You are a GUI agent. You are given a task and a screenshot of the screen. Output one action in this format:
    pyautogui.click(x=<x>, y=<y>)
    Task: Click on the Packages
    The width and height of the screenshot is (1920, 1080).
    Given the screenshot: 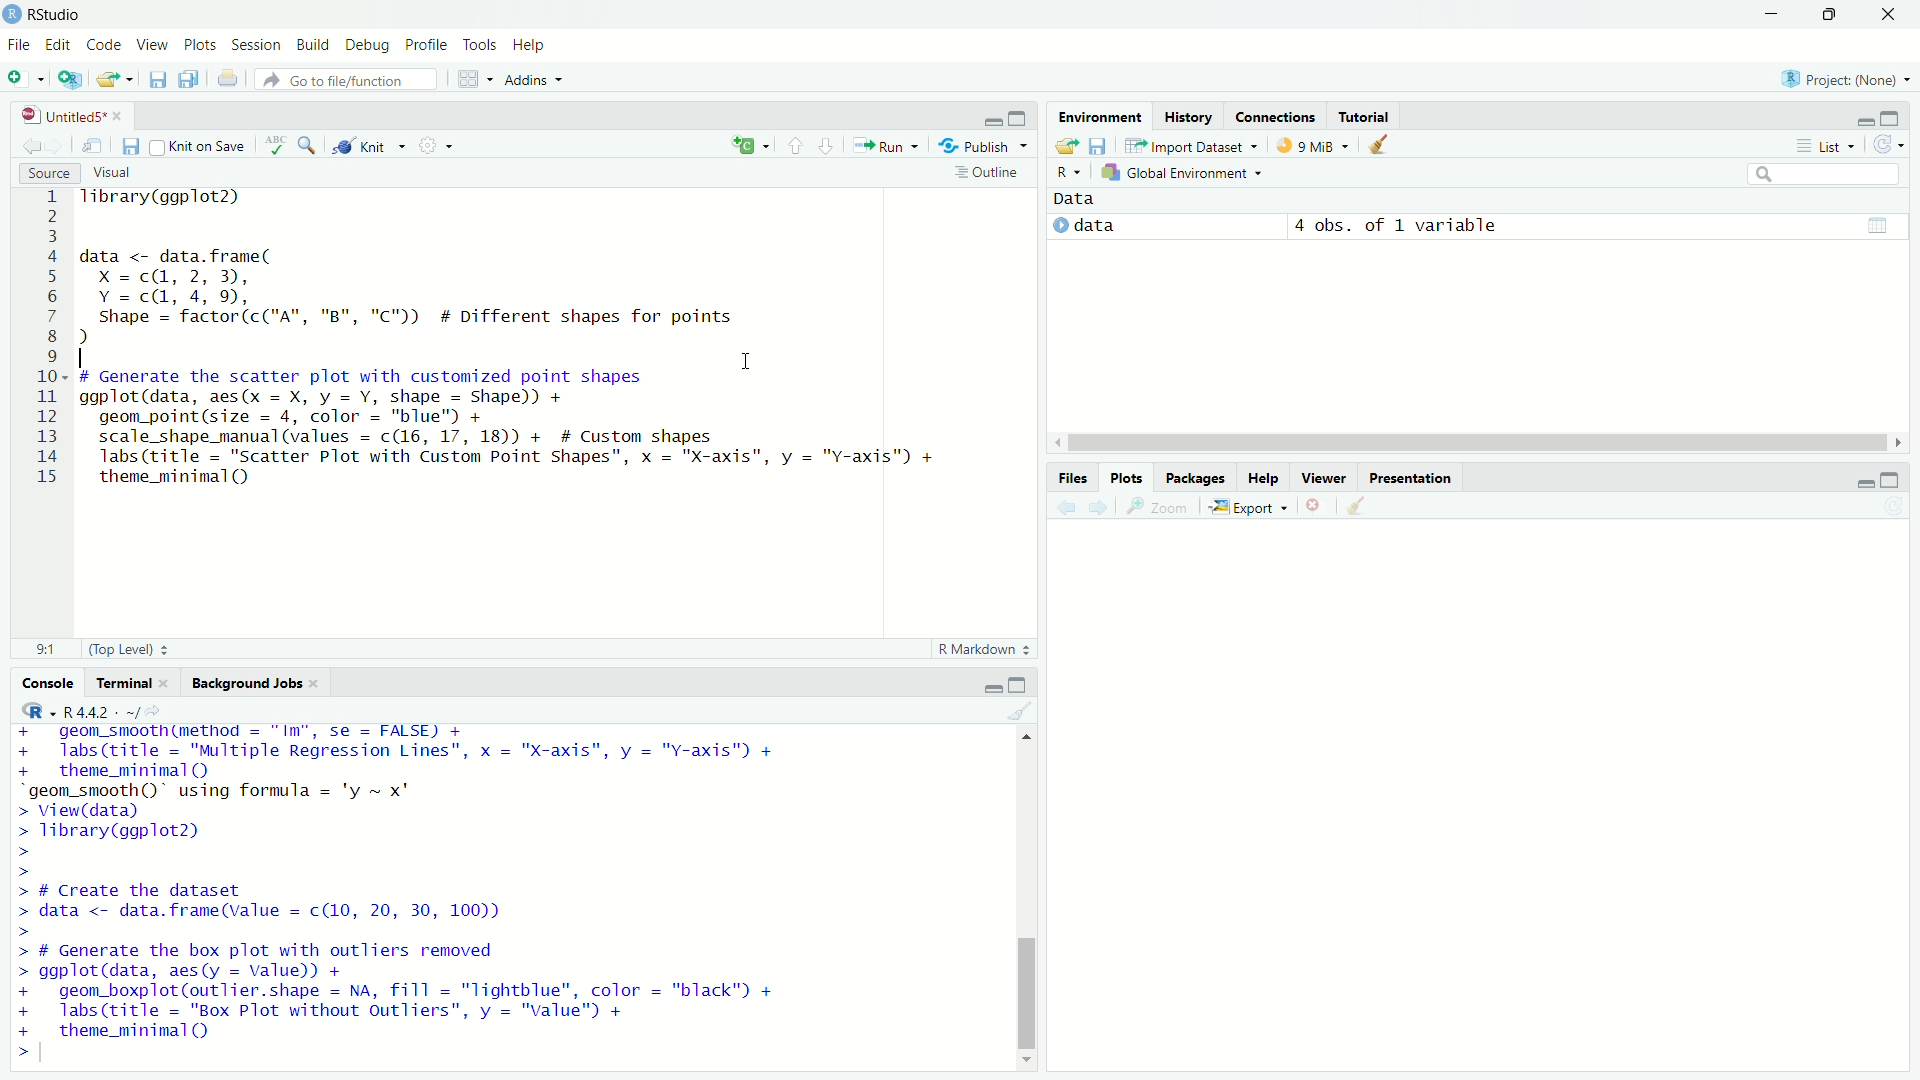 What is the action you would take?
    pyautogui.click(x=1195, y=477)
    